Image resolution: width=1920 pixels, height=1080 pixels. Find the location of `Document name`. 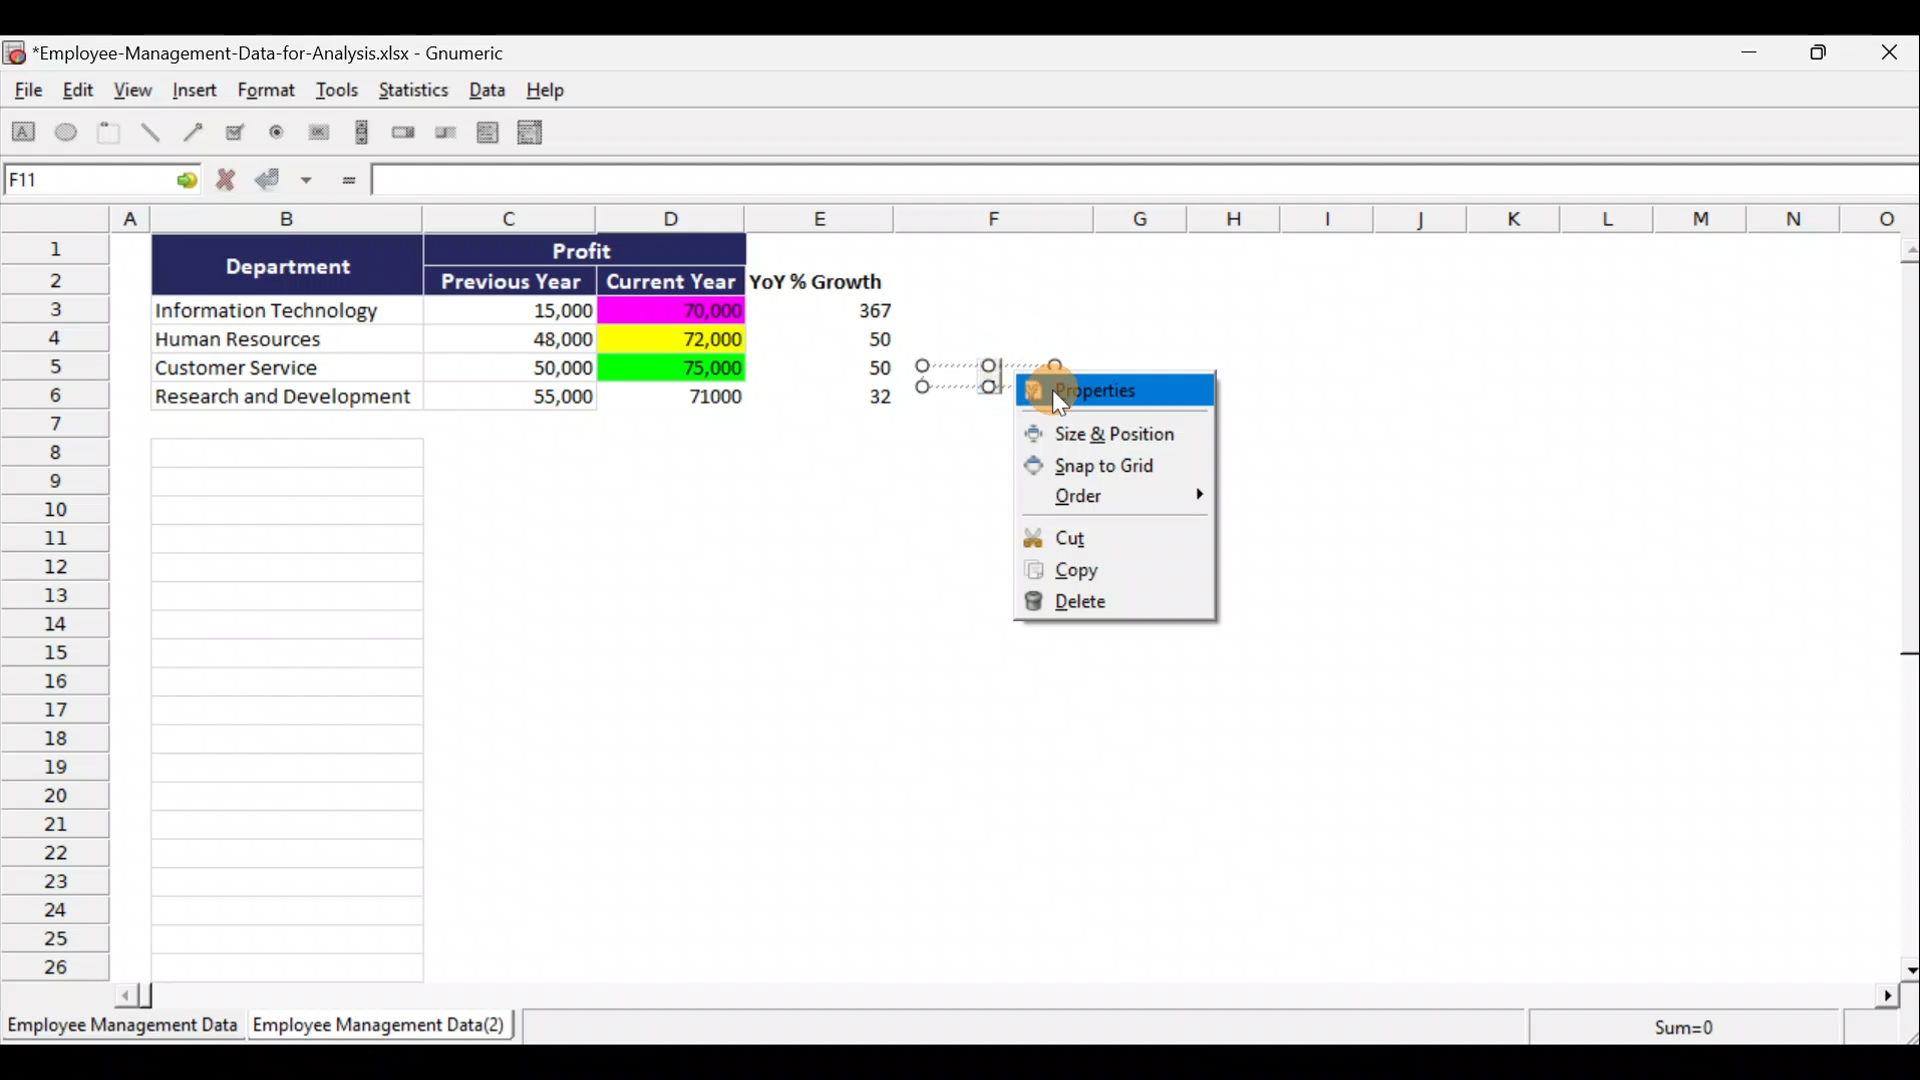

Document name is located at coordinates (265, 55).